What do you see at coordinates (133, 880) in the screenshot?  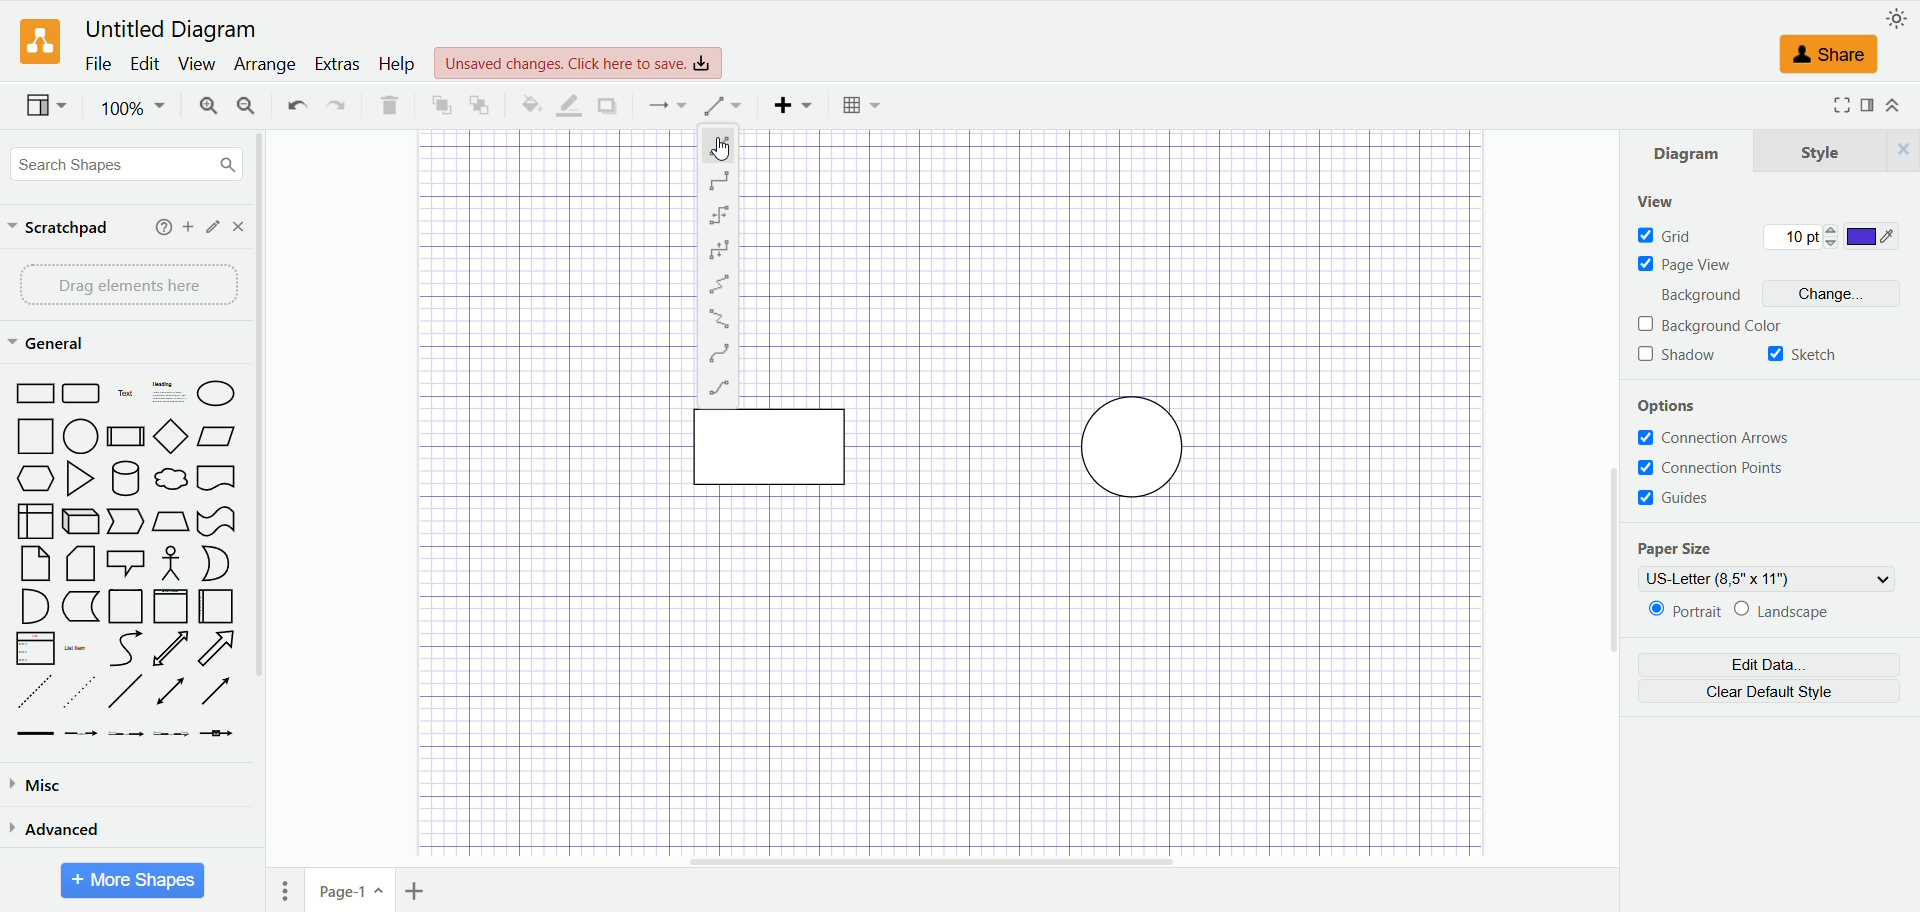 I see `More Shapes` at bounding box center [133, 880].